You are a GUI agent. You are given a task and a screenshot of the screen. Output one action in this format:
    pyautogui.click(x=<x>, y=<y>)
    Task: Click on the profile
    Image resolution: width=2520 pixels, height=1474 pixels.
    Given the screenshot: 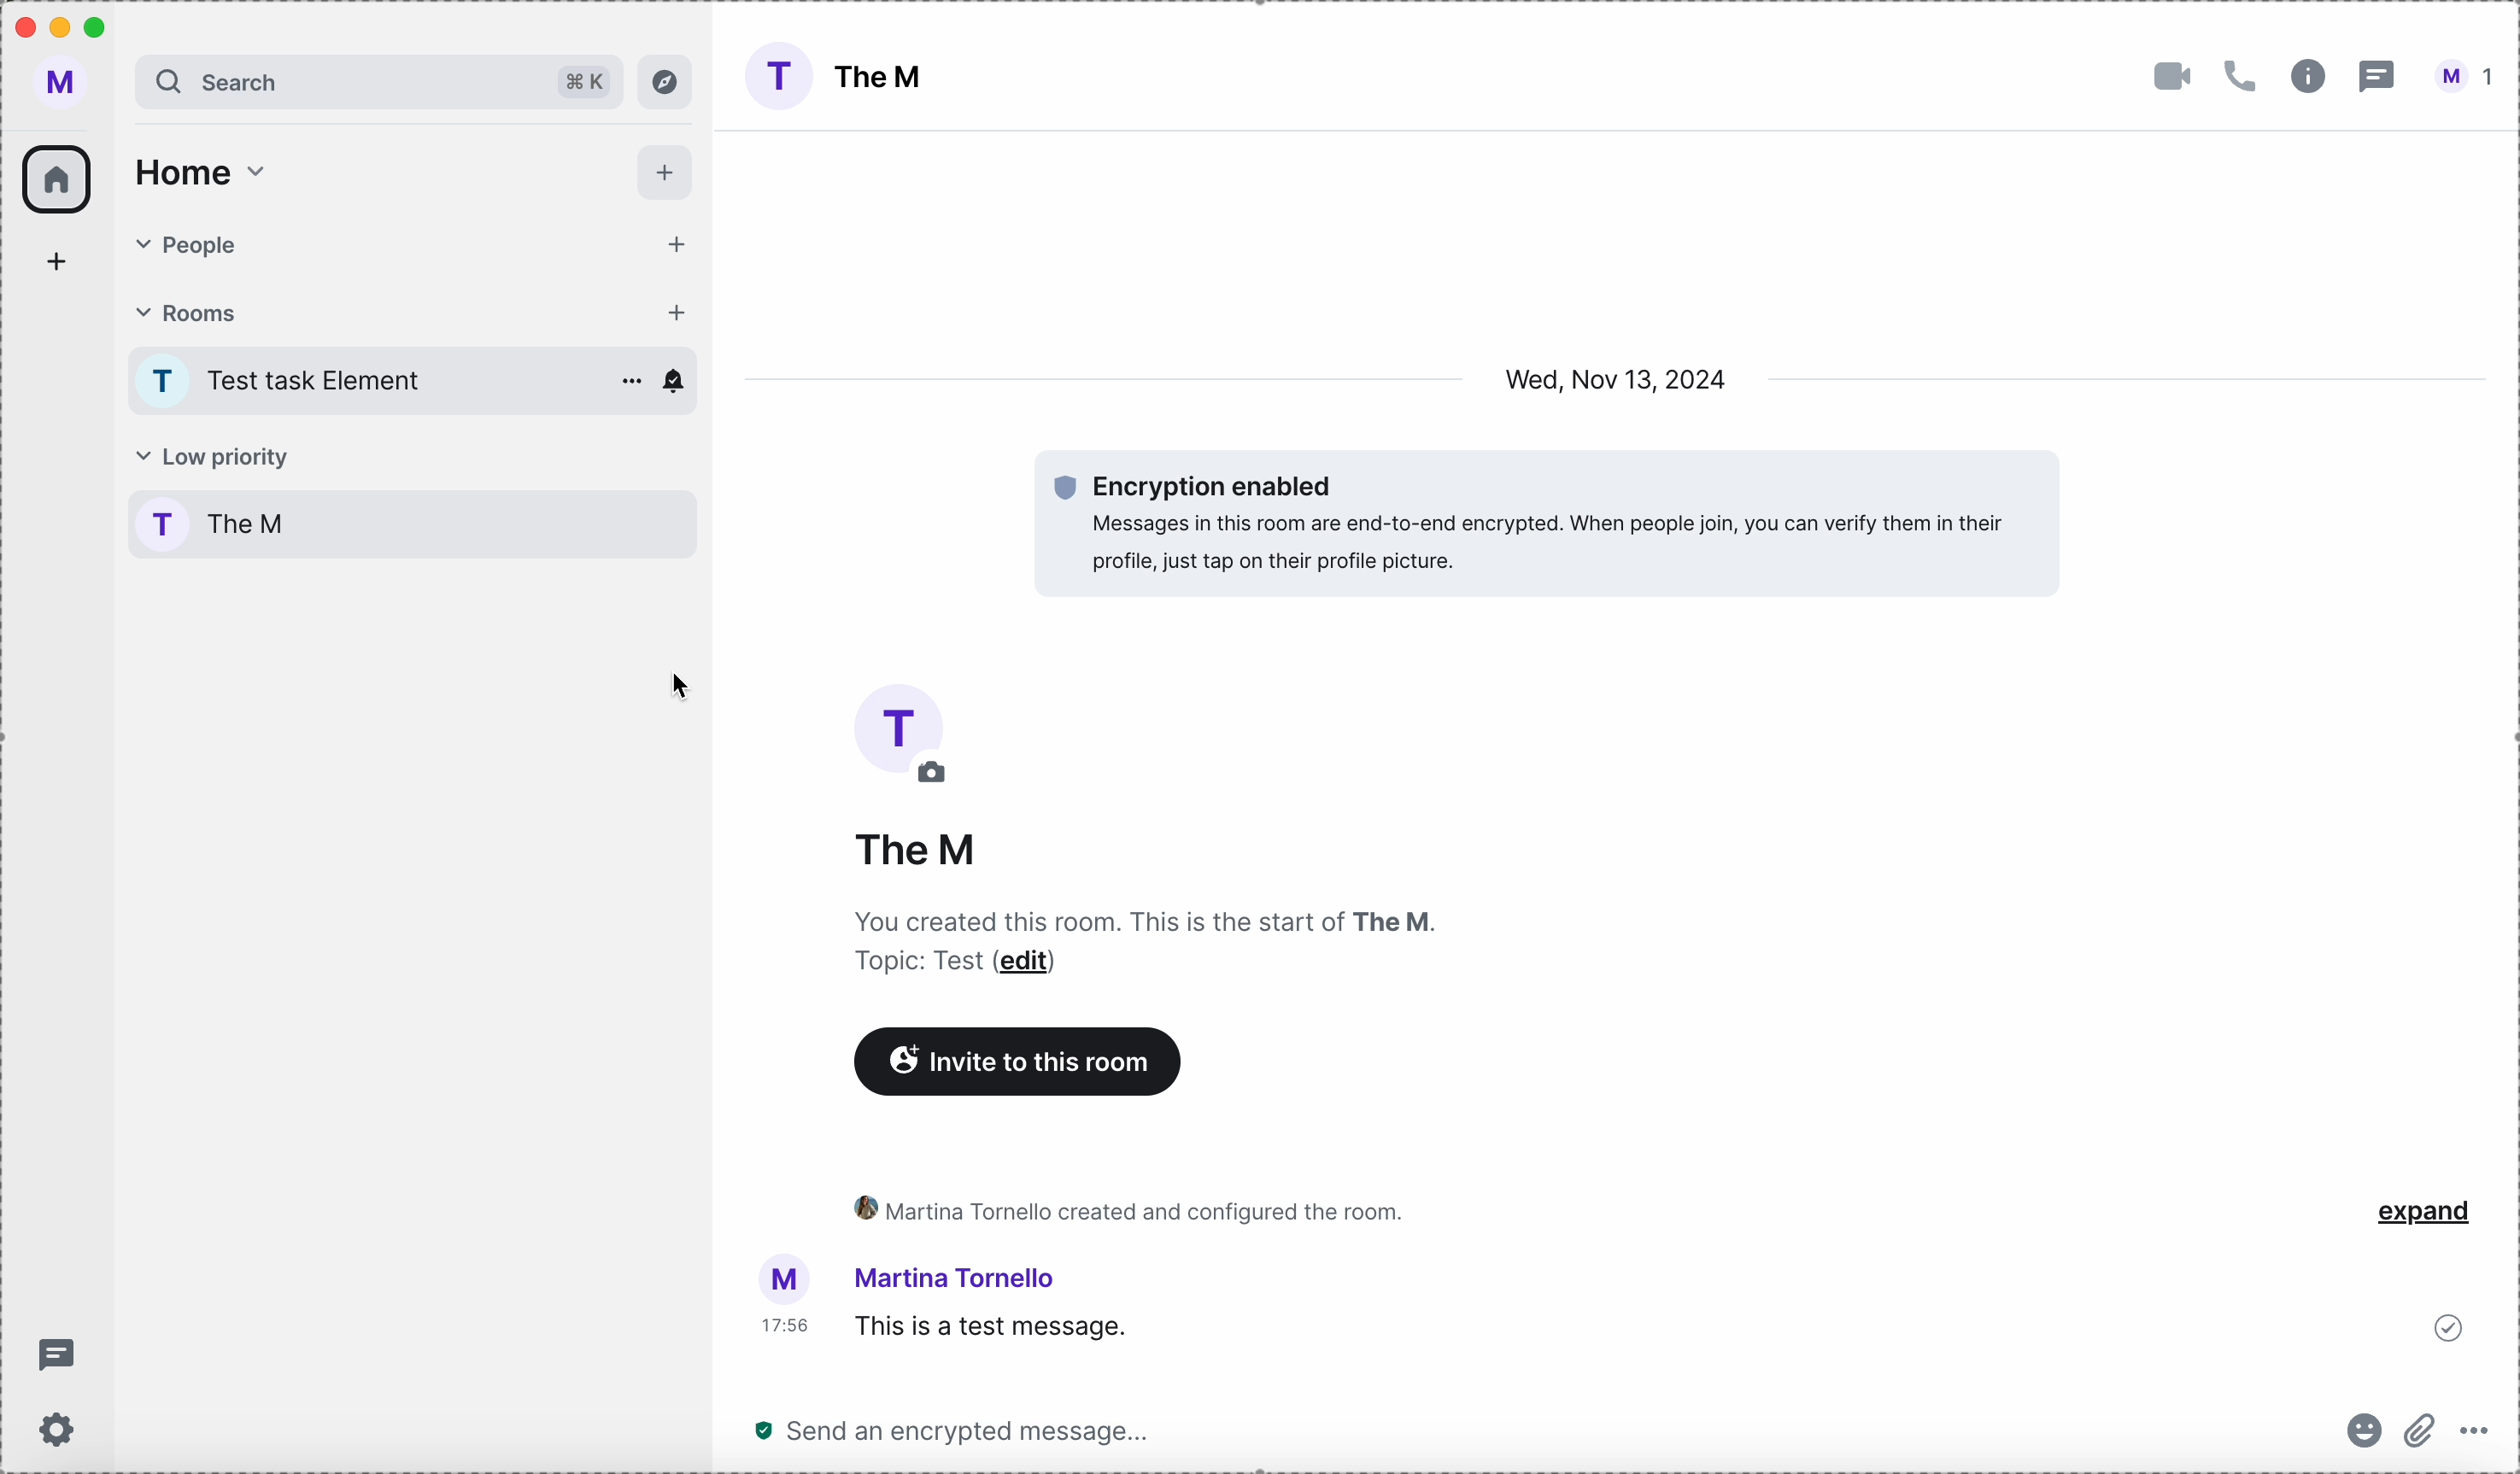 What is the action you would take?
    pyautogui.click(x=773, y=75)
    